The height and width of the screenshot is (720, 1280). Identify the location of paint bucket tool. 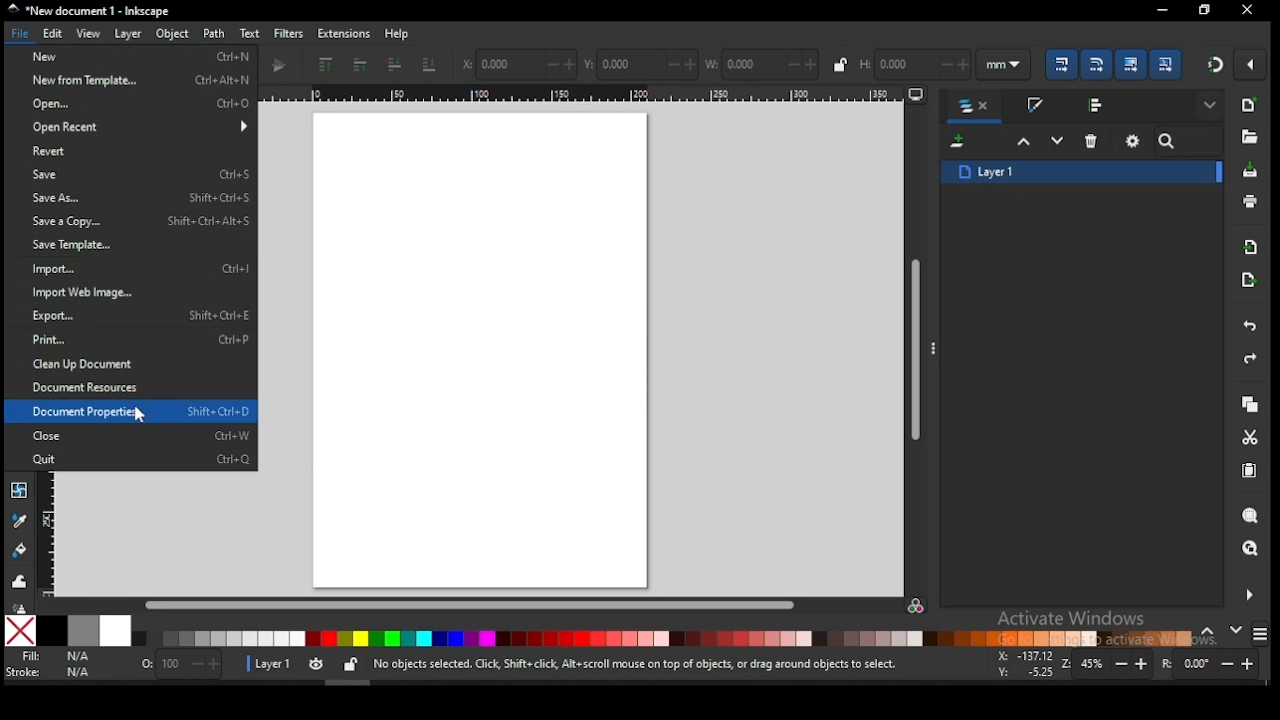
(21, 548).